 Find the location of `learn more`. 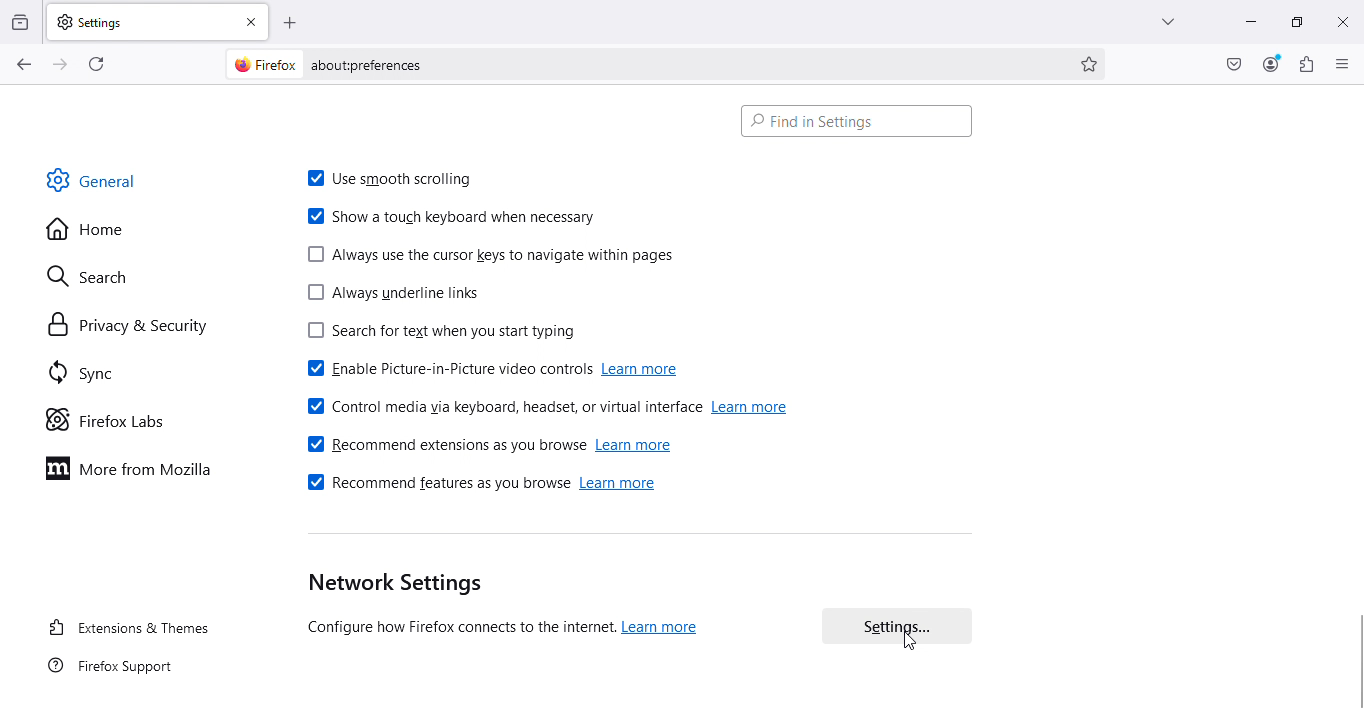

learn more is located at coordinates (645, 370).